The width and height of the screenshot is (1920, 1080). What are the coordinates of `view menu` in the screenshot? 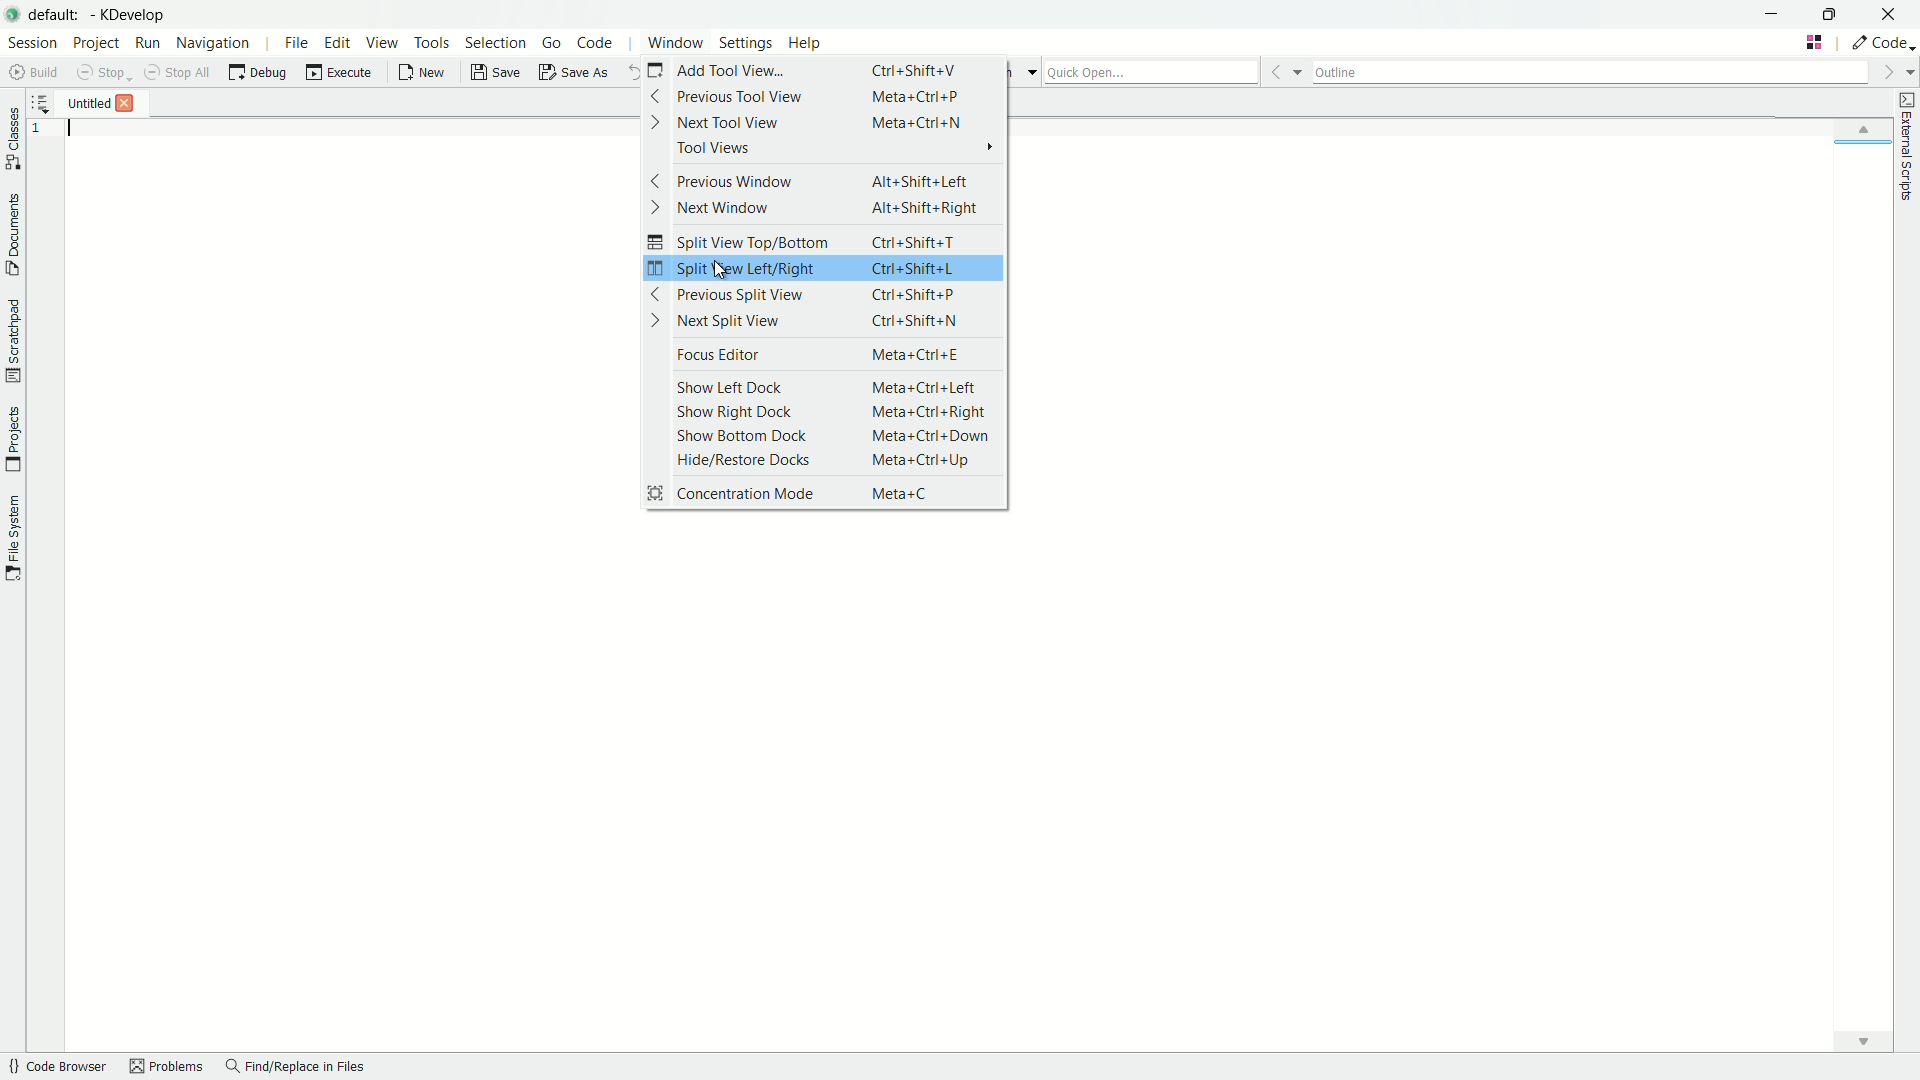 It's located at (383, 41).